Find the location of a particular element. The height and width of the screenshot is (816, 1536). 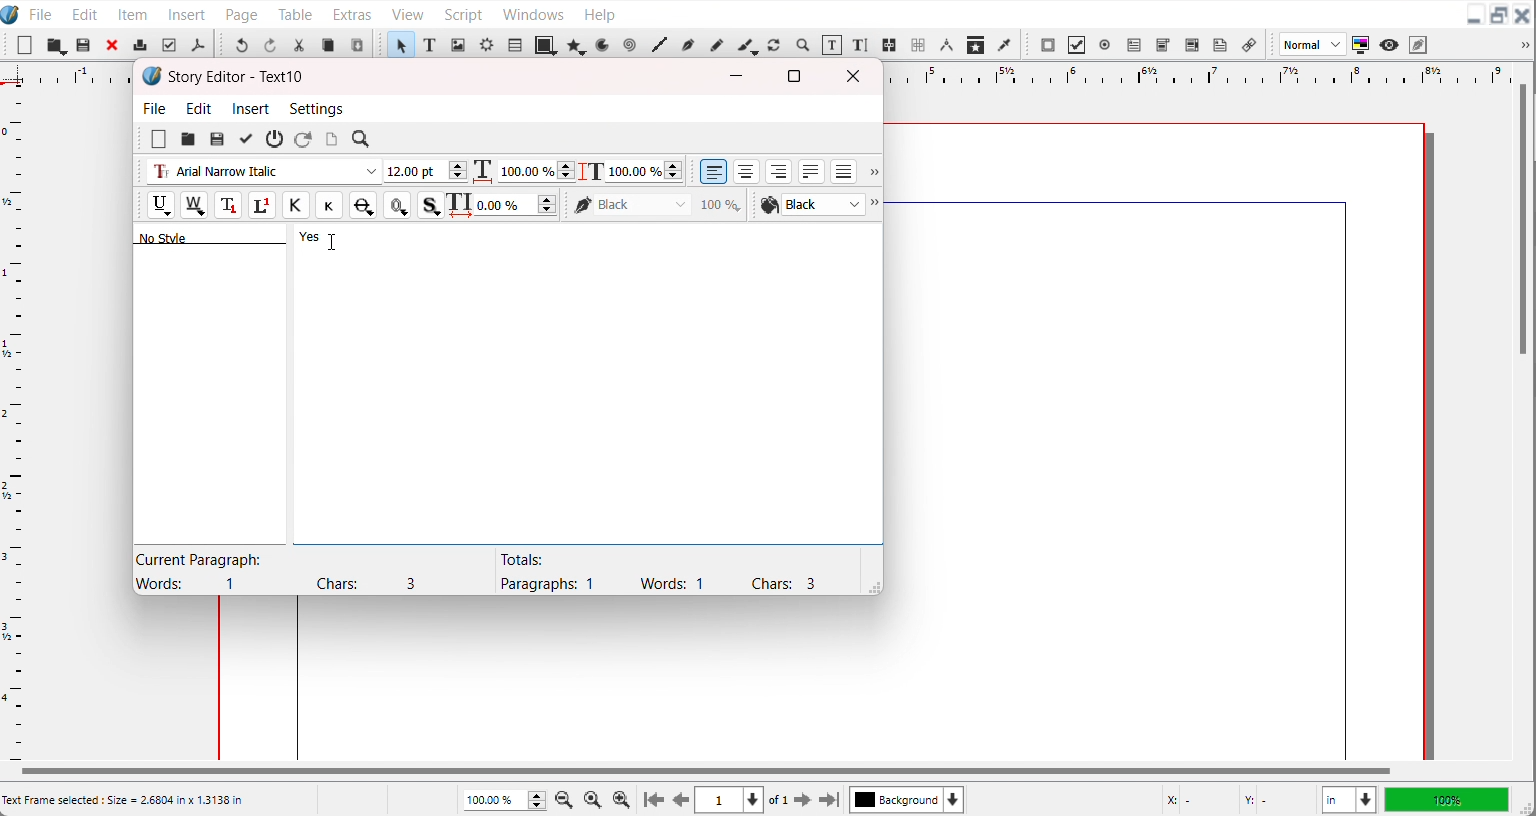

Save as PDF is located at coordinates (197, 45).